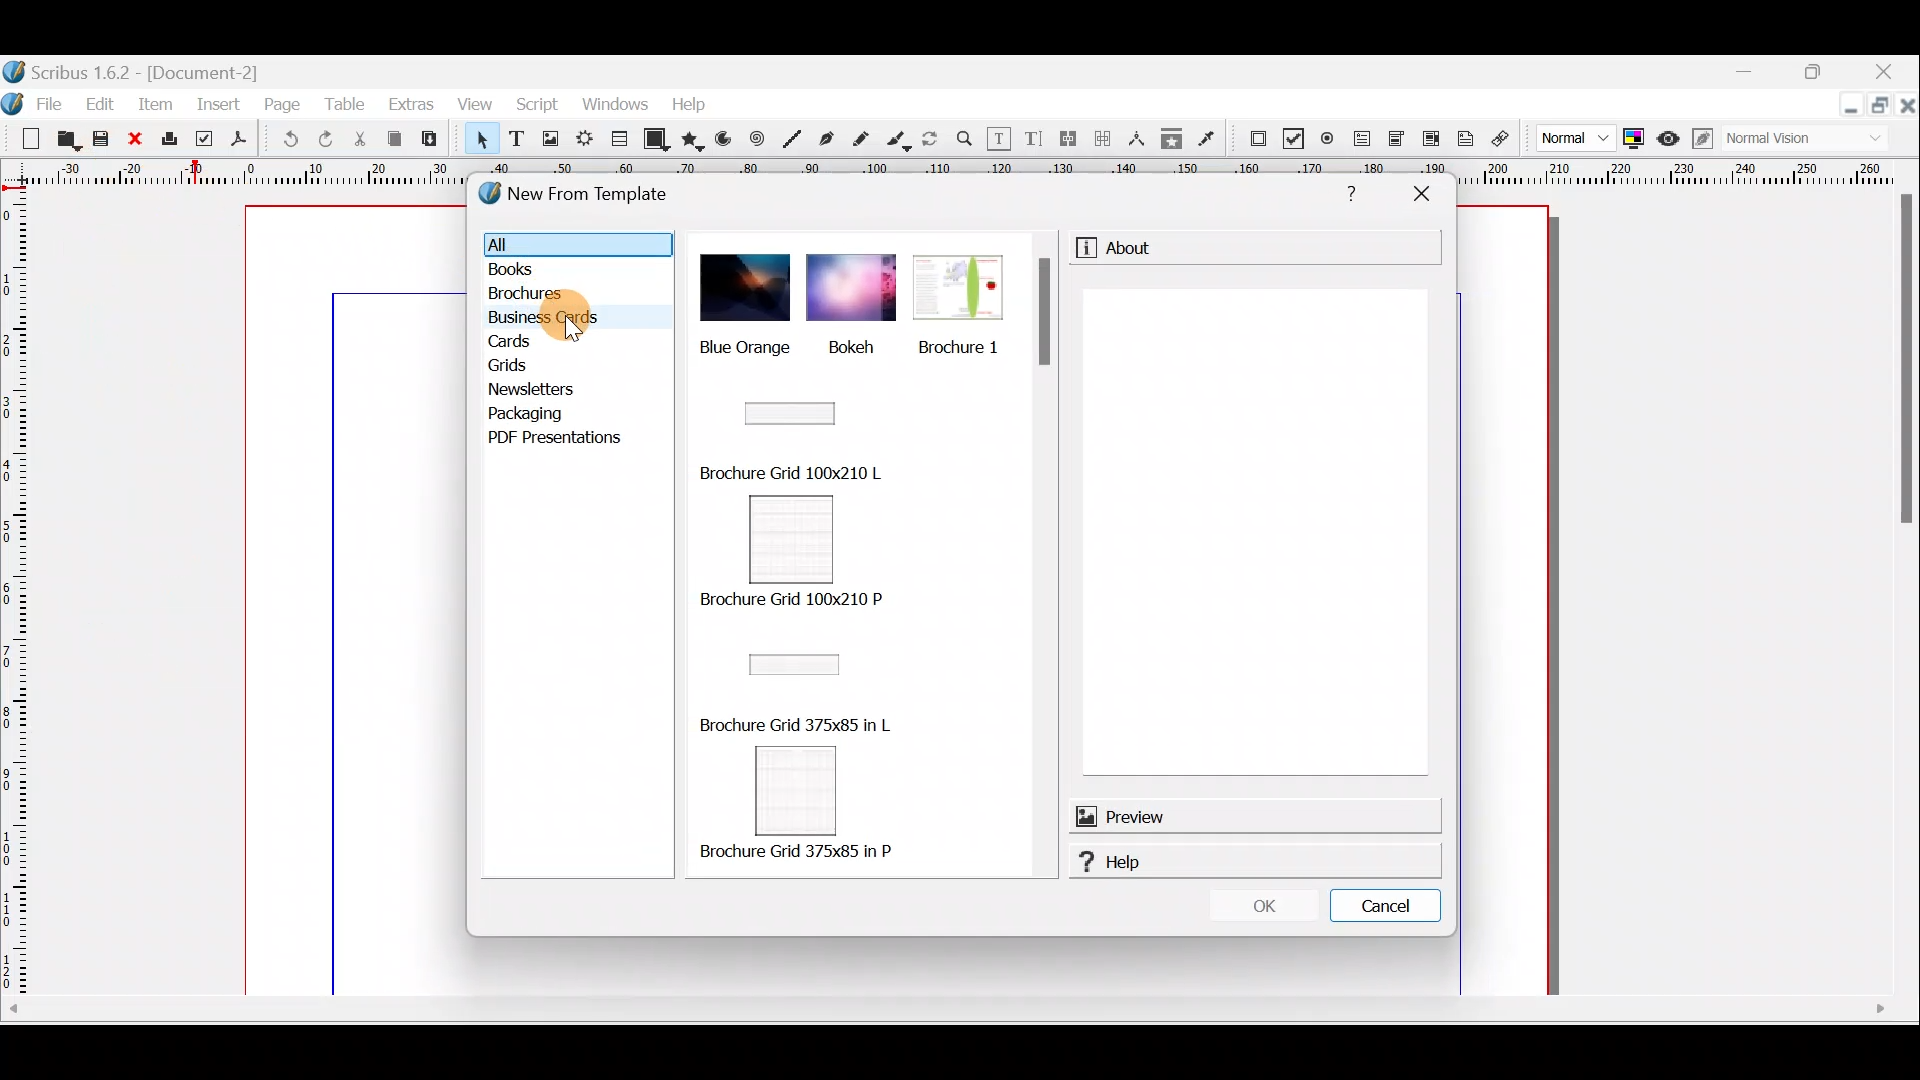  Describe the element at coordinates (791, 537) in the screenshot. I see `Brochure grid` at that location.